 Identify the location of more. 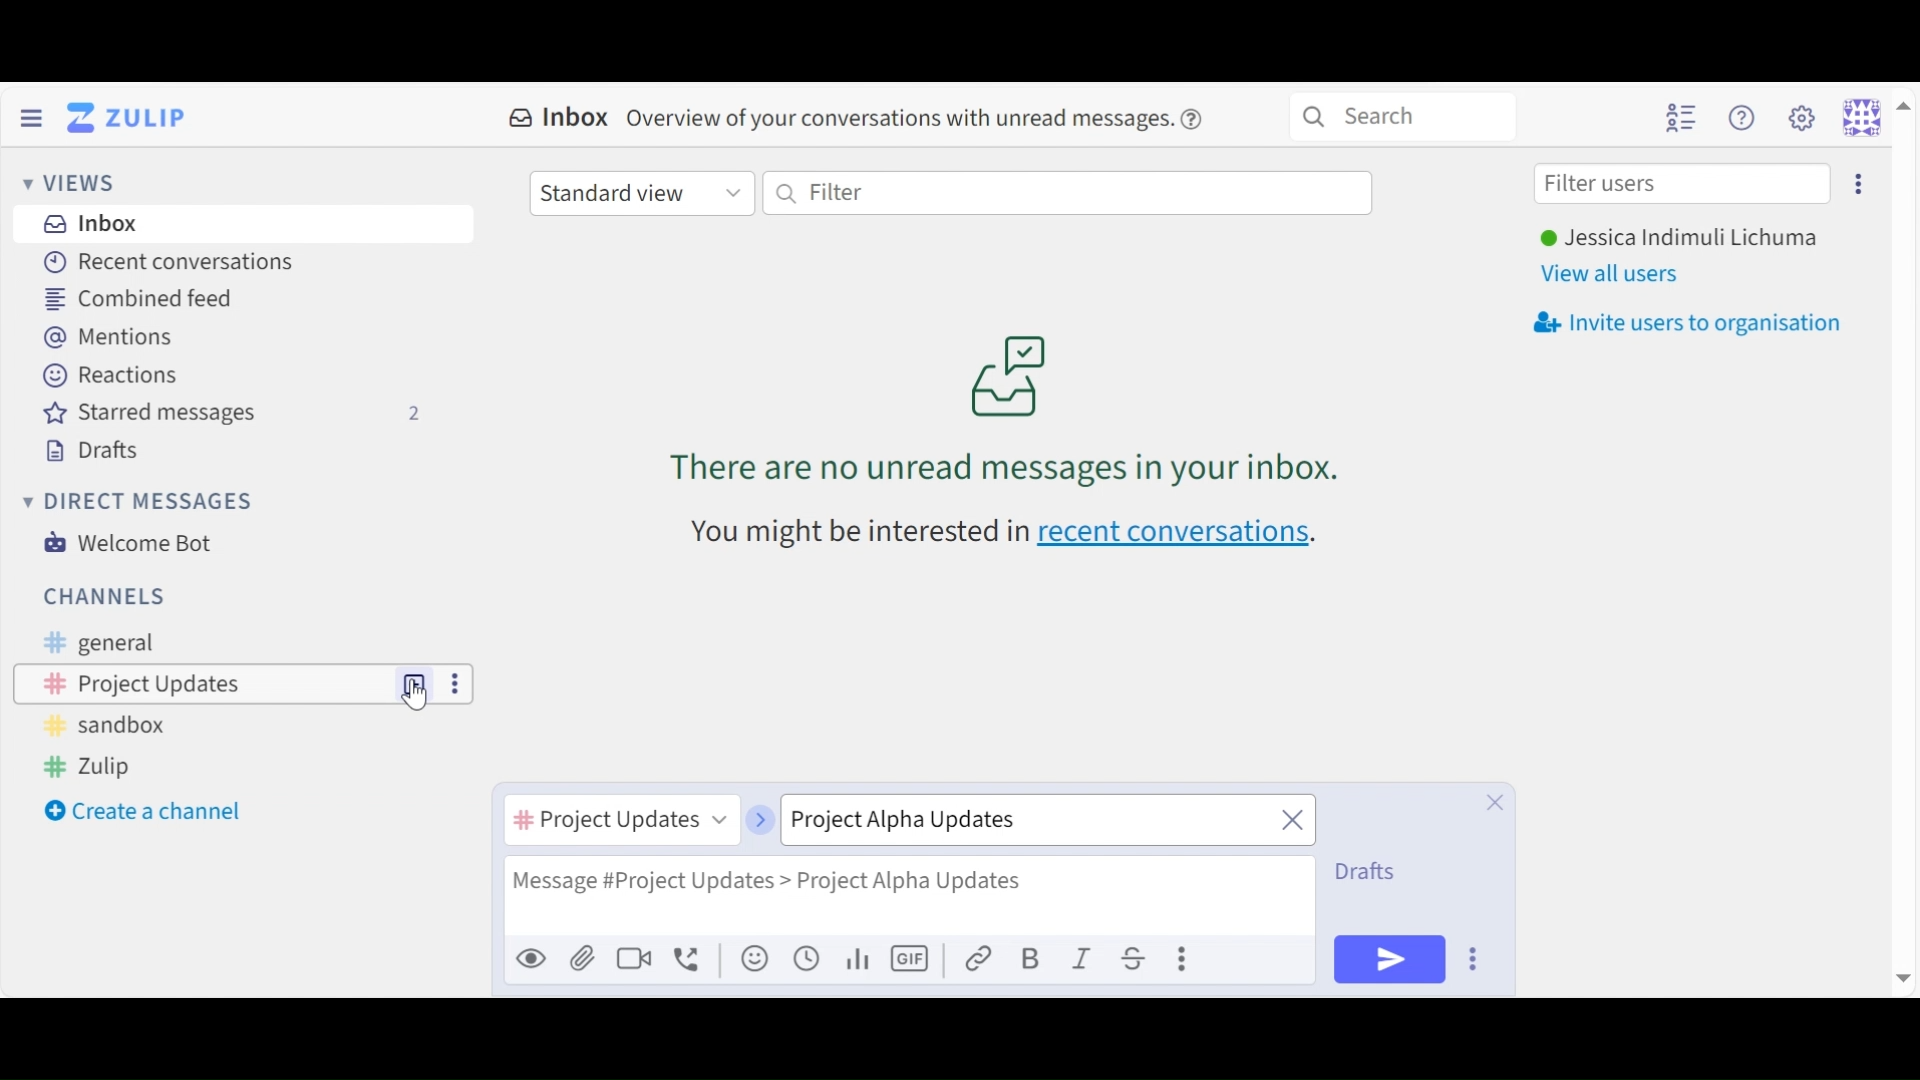
(452, 682).